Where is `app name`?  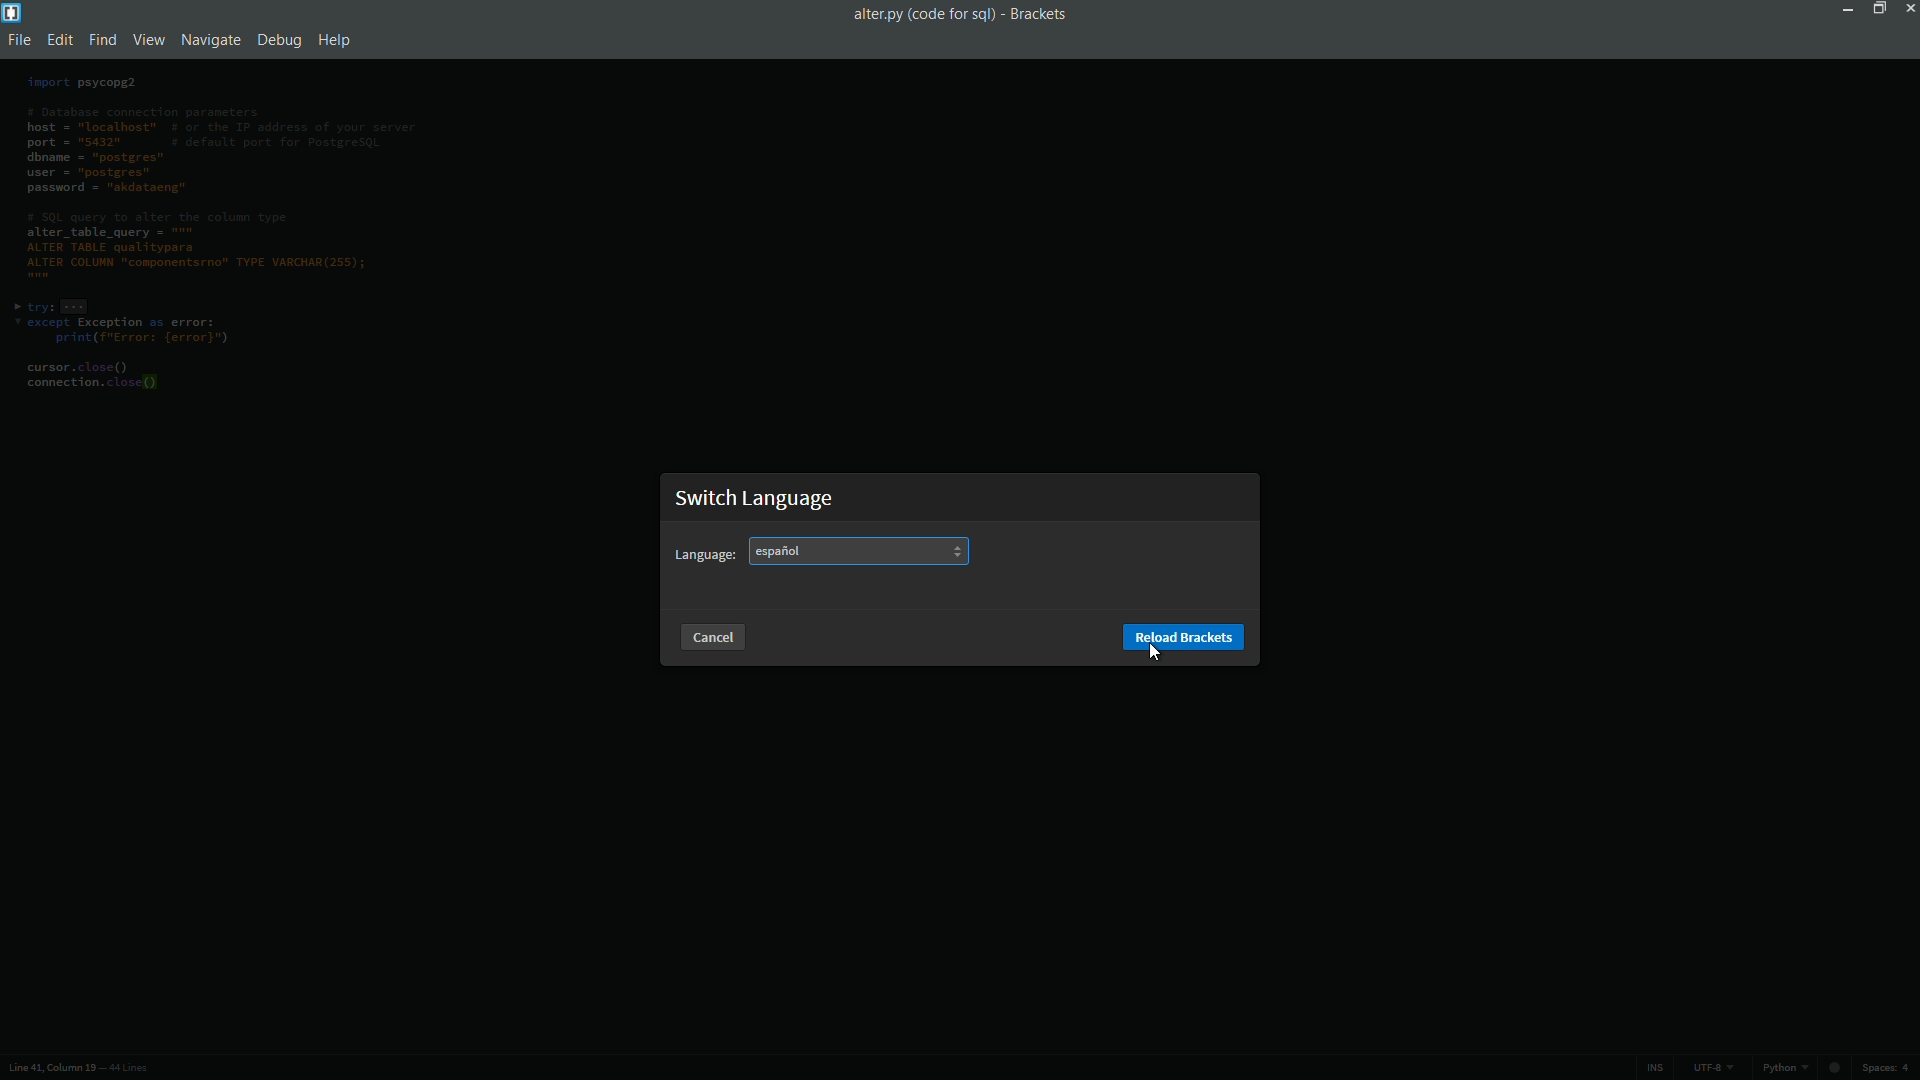
app name is located at coordinates (1042, 14).